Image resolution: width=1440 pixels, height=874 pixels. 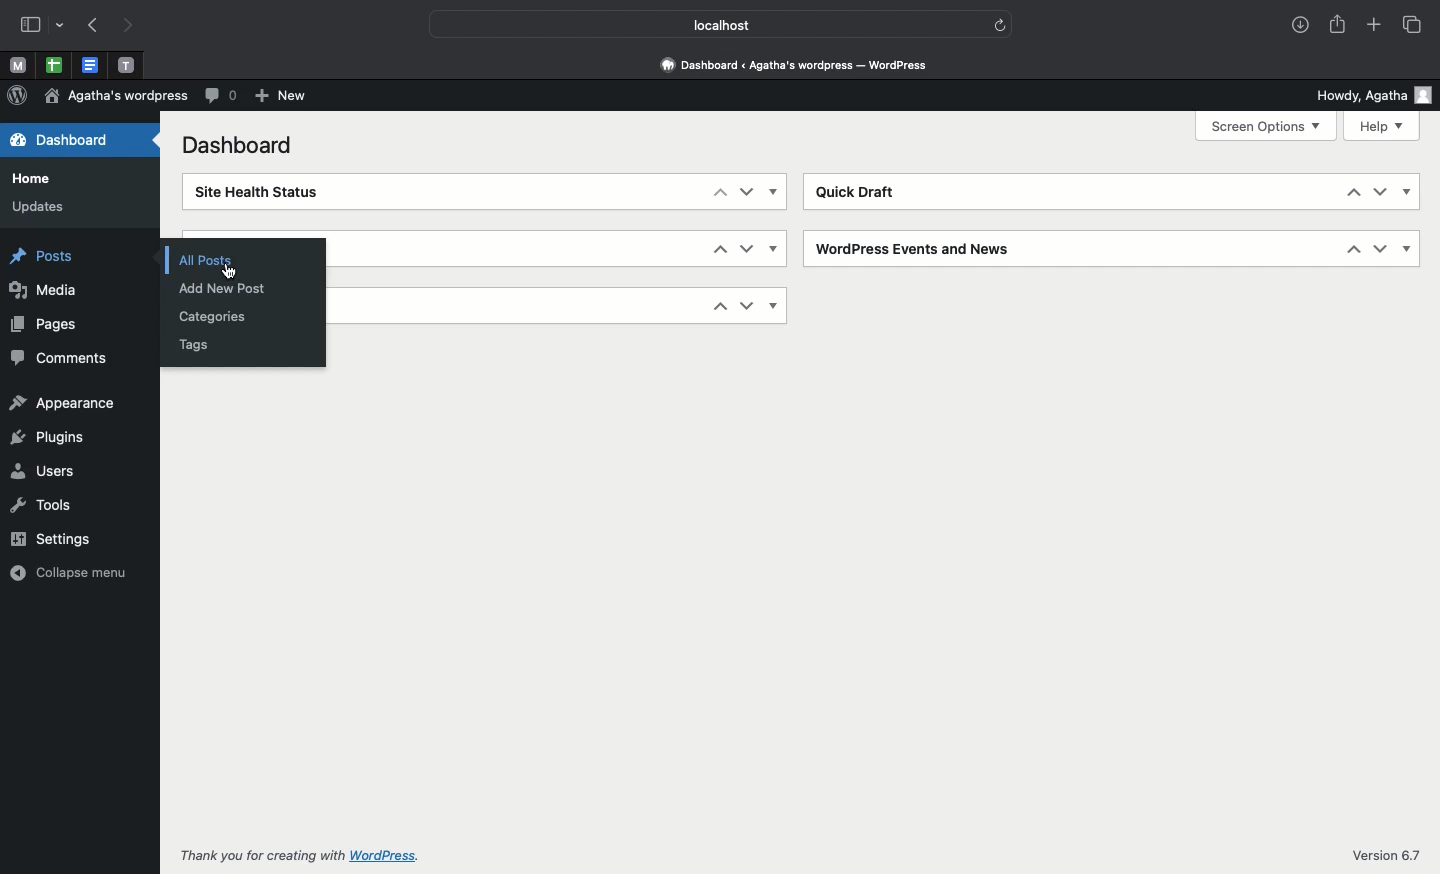 I want to click on Collapse menu, so click(x=64, y=572).